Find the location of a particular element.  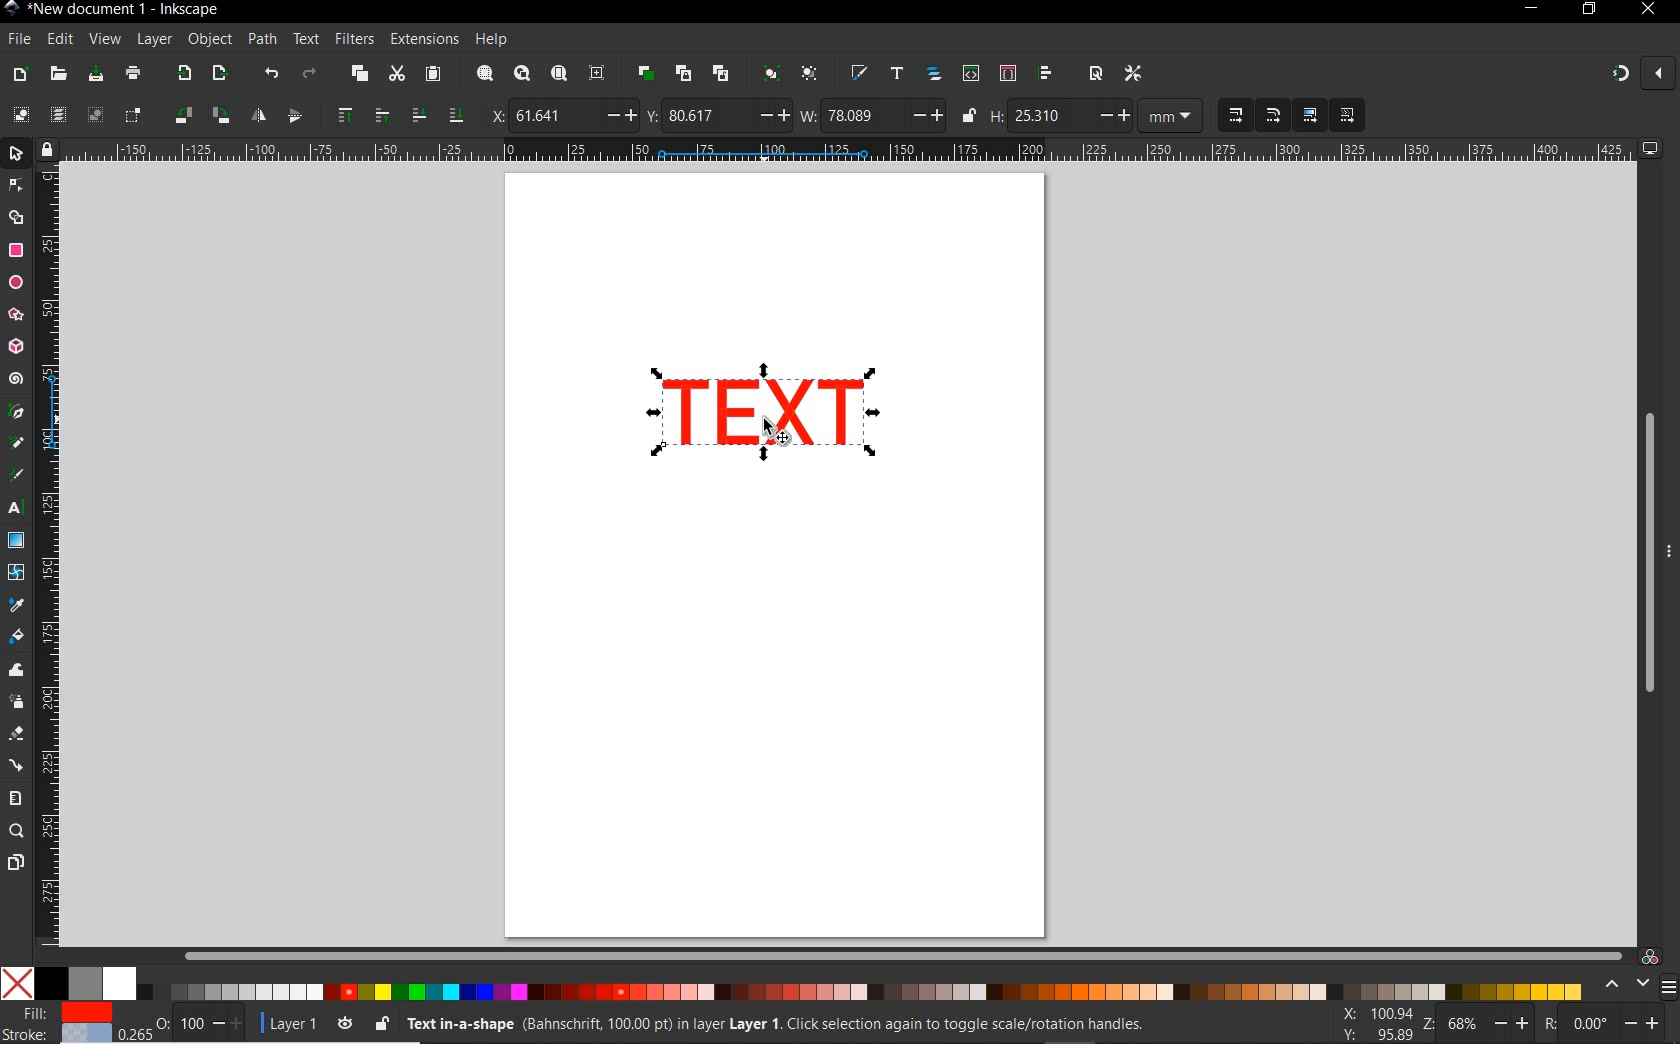

scrollbar is located at coordinates (1647, 553).